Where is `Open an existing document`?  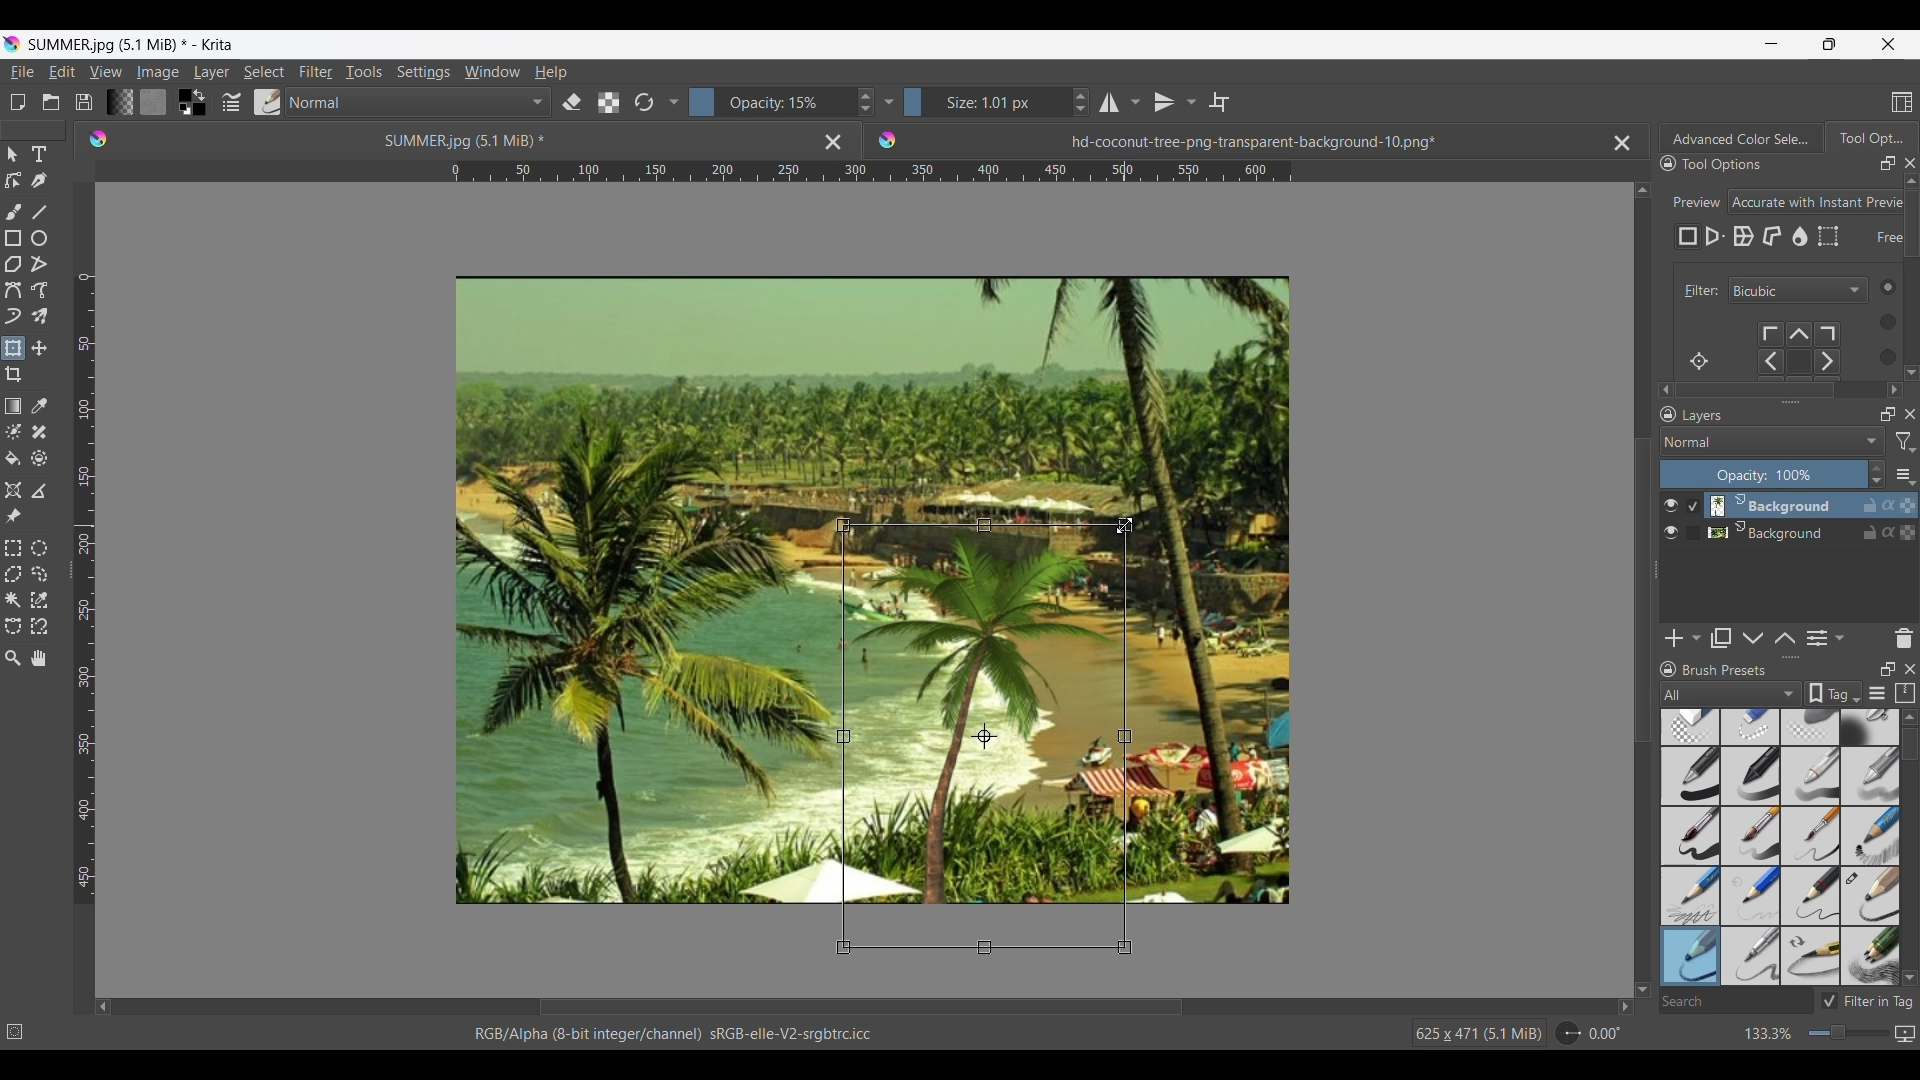
Open an existing document is located at coordinates (50, 102).